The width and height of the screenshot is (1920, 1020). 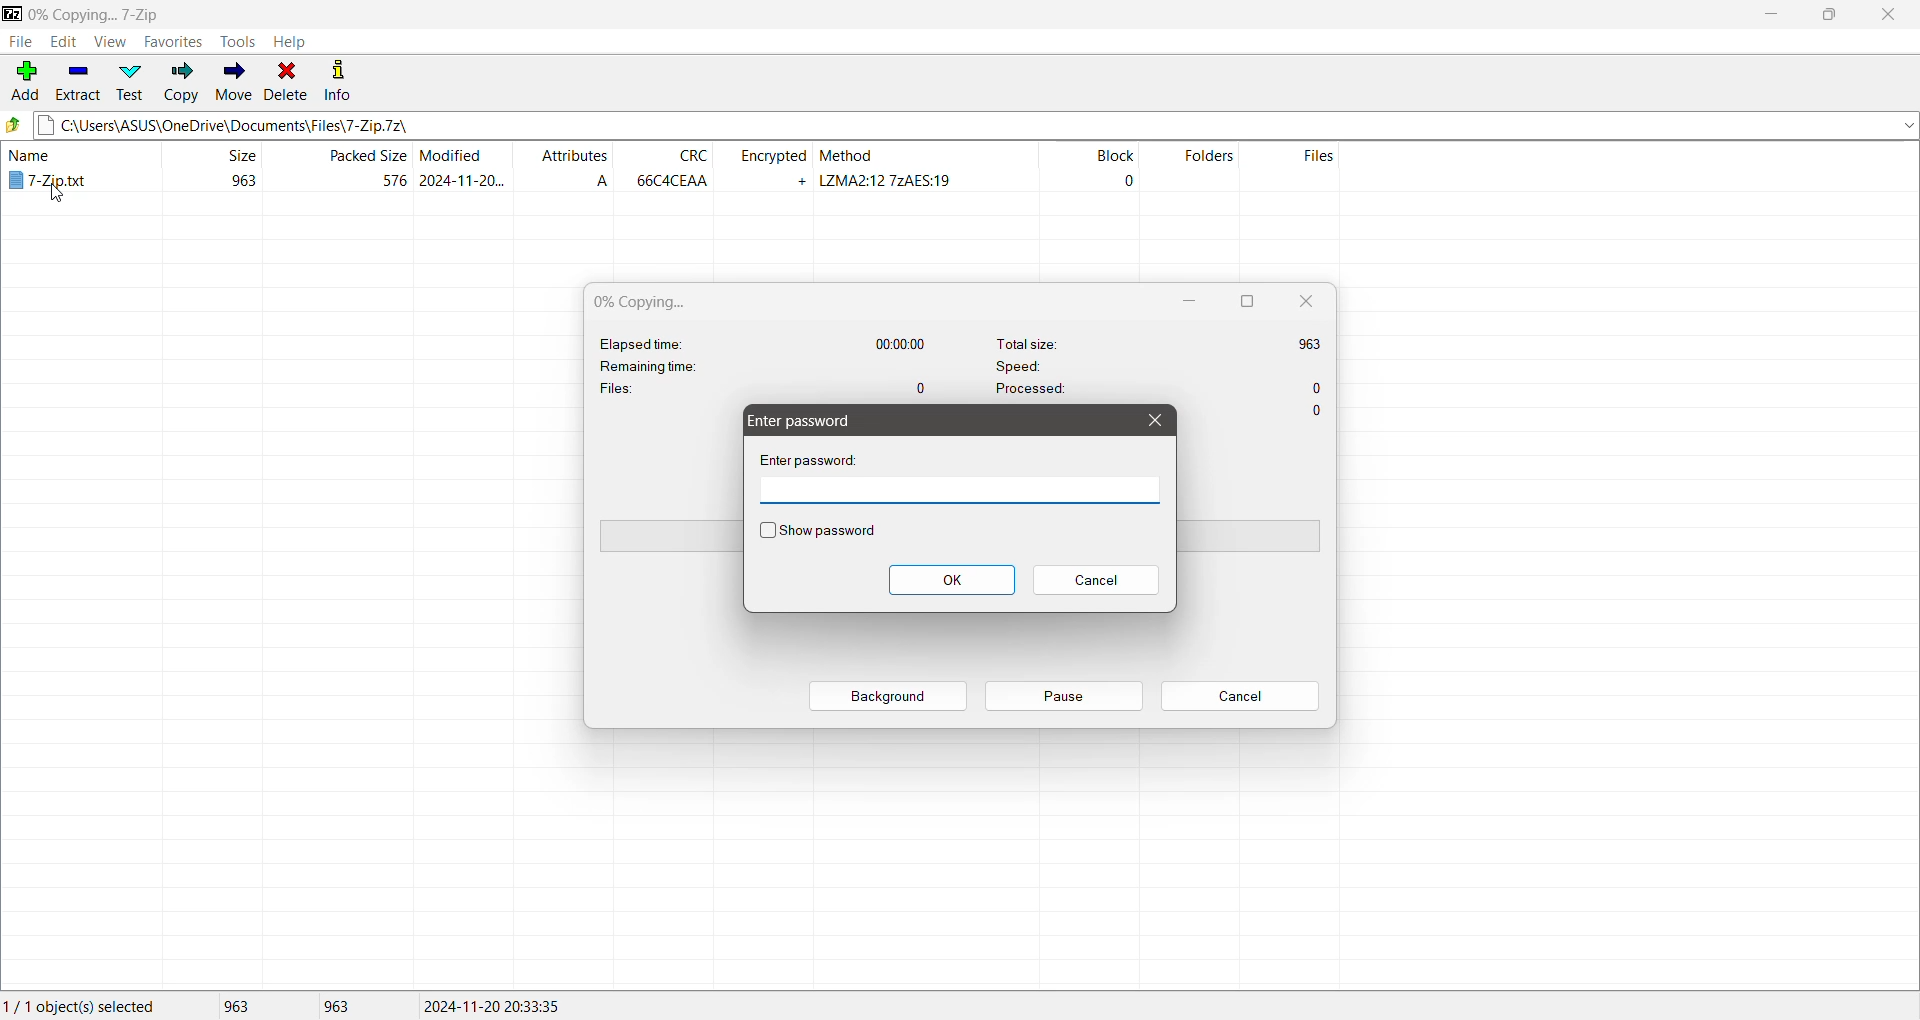 I want to click on Delete, so click(x=287, y=80).